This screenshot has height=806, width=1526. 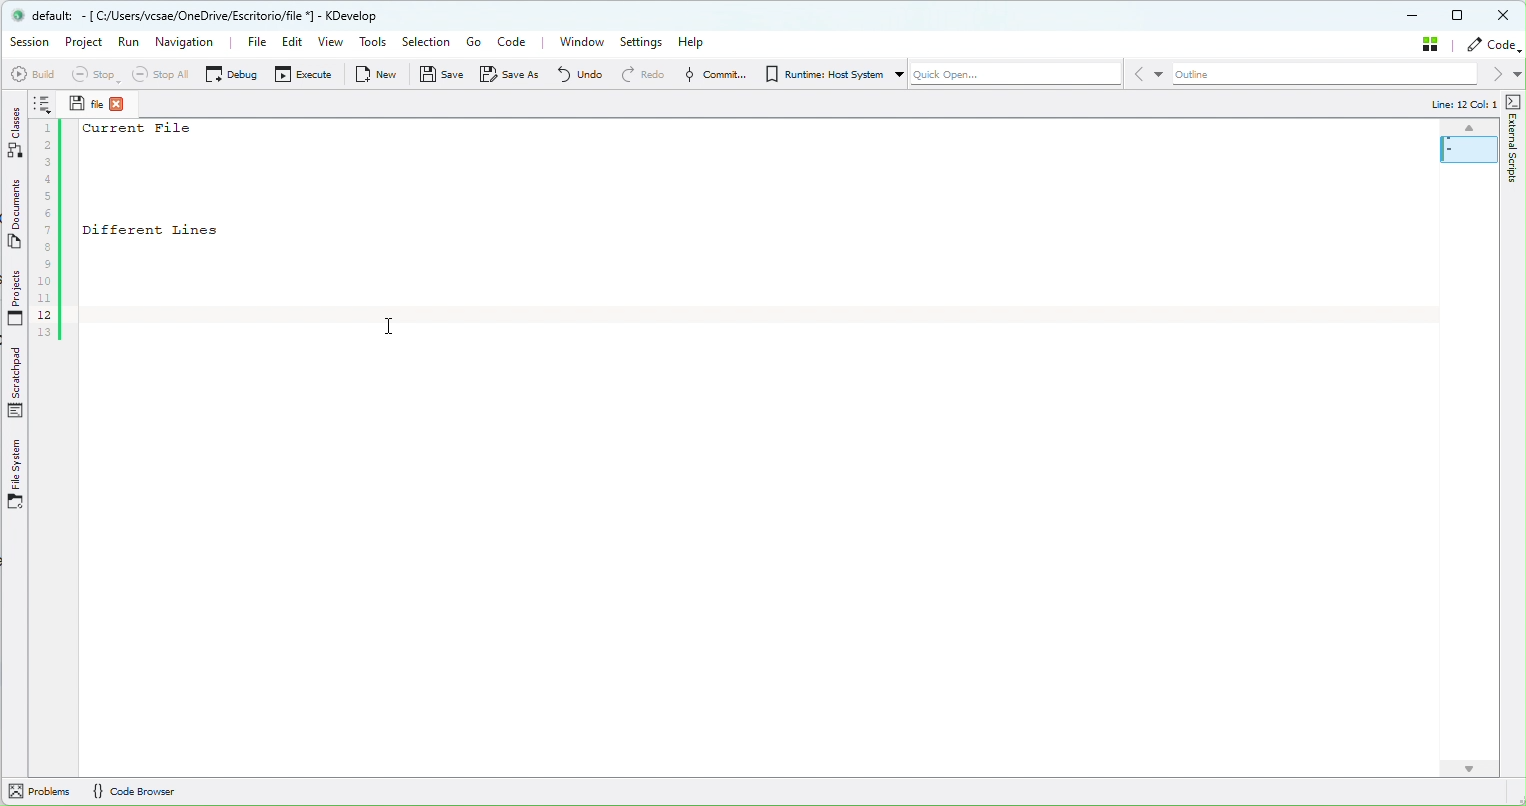 I want to click on Map, so click(x=1466, y=146).